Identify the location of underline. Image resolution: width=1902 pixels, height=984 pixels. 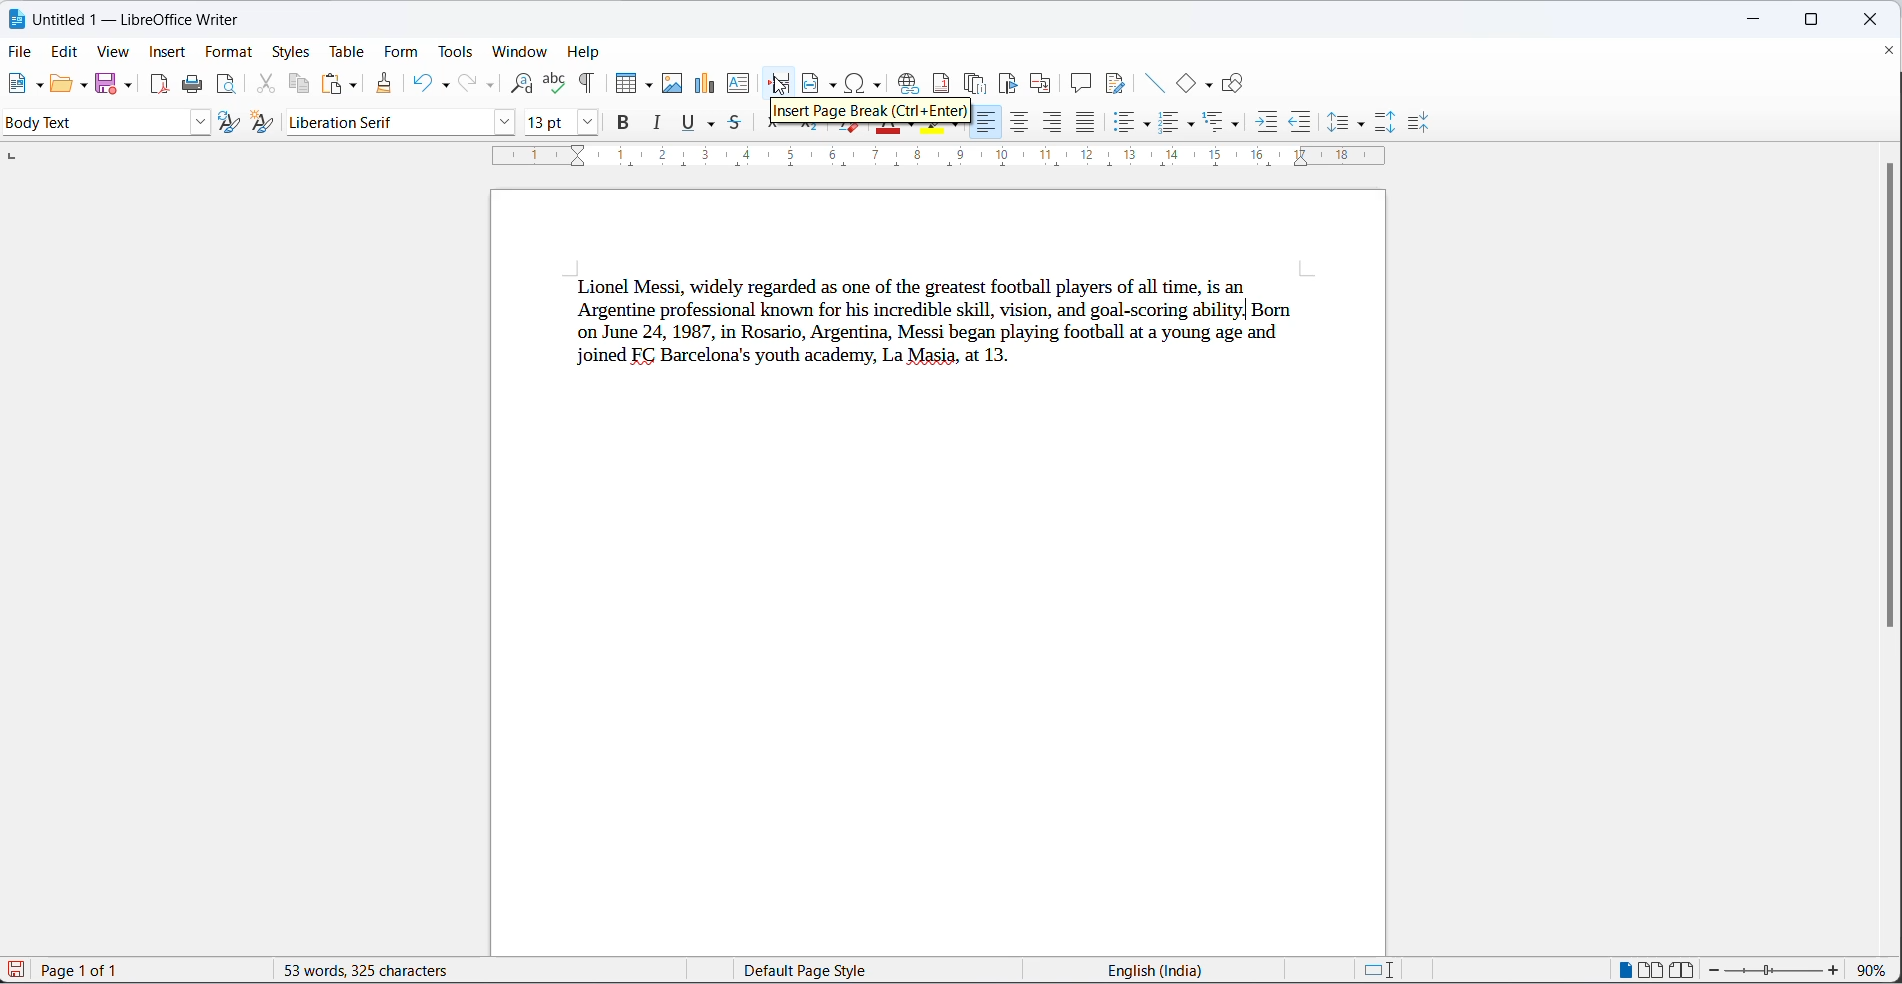
(713, 124).